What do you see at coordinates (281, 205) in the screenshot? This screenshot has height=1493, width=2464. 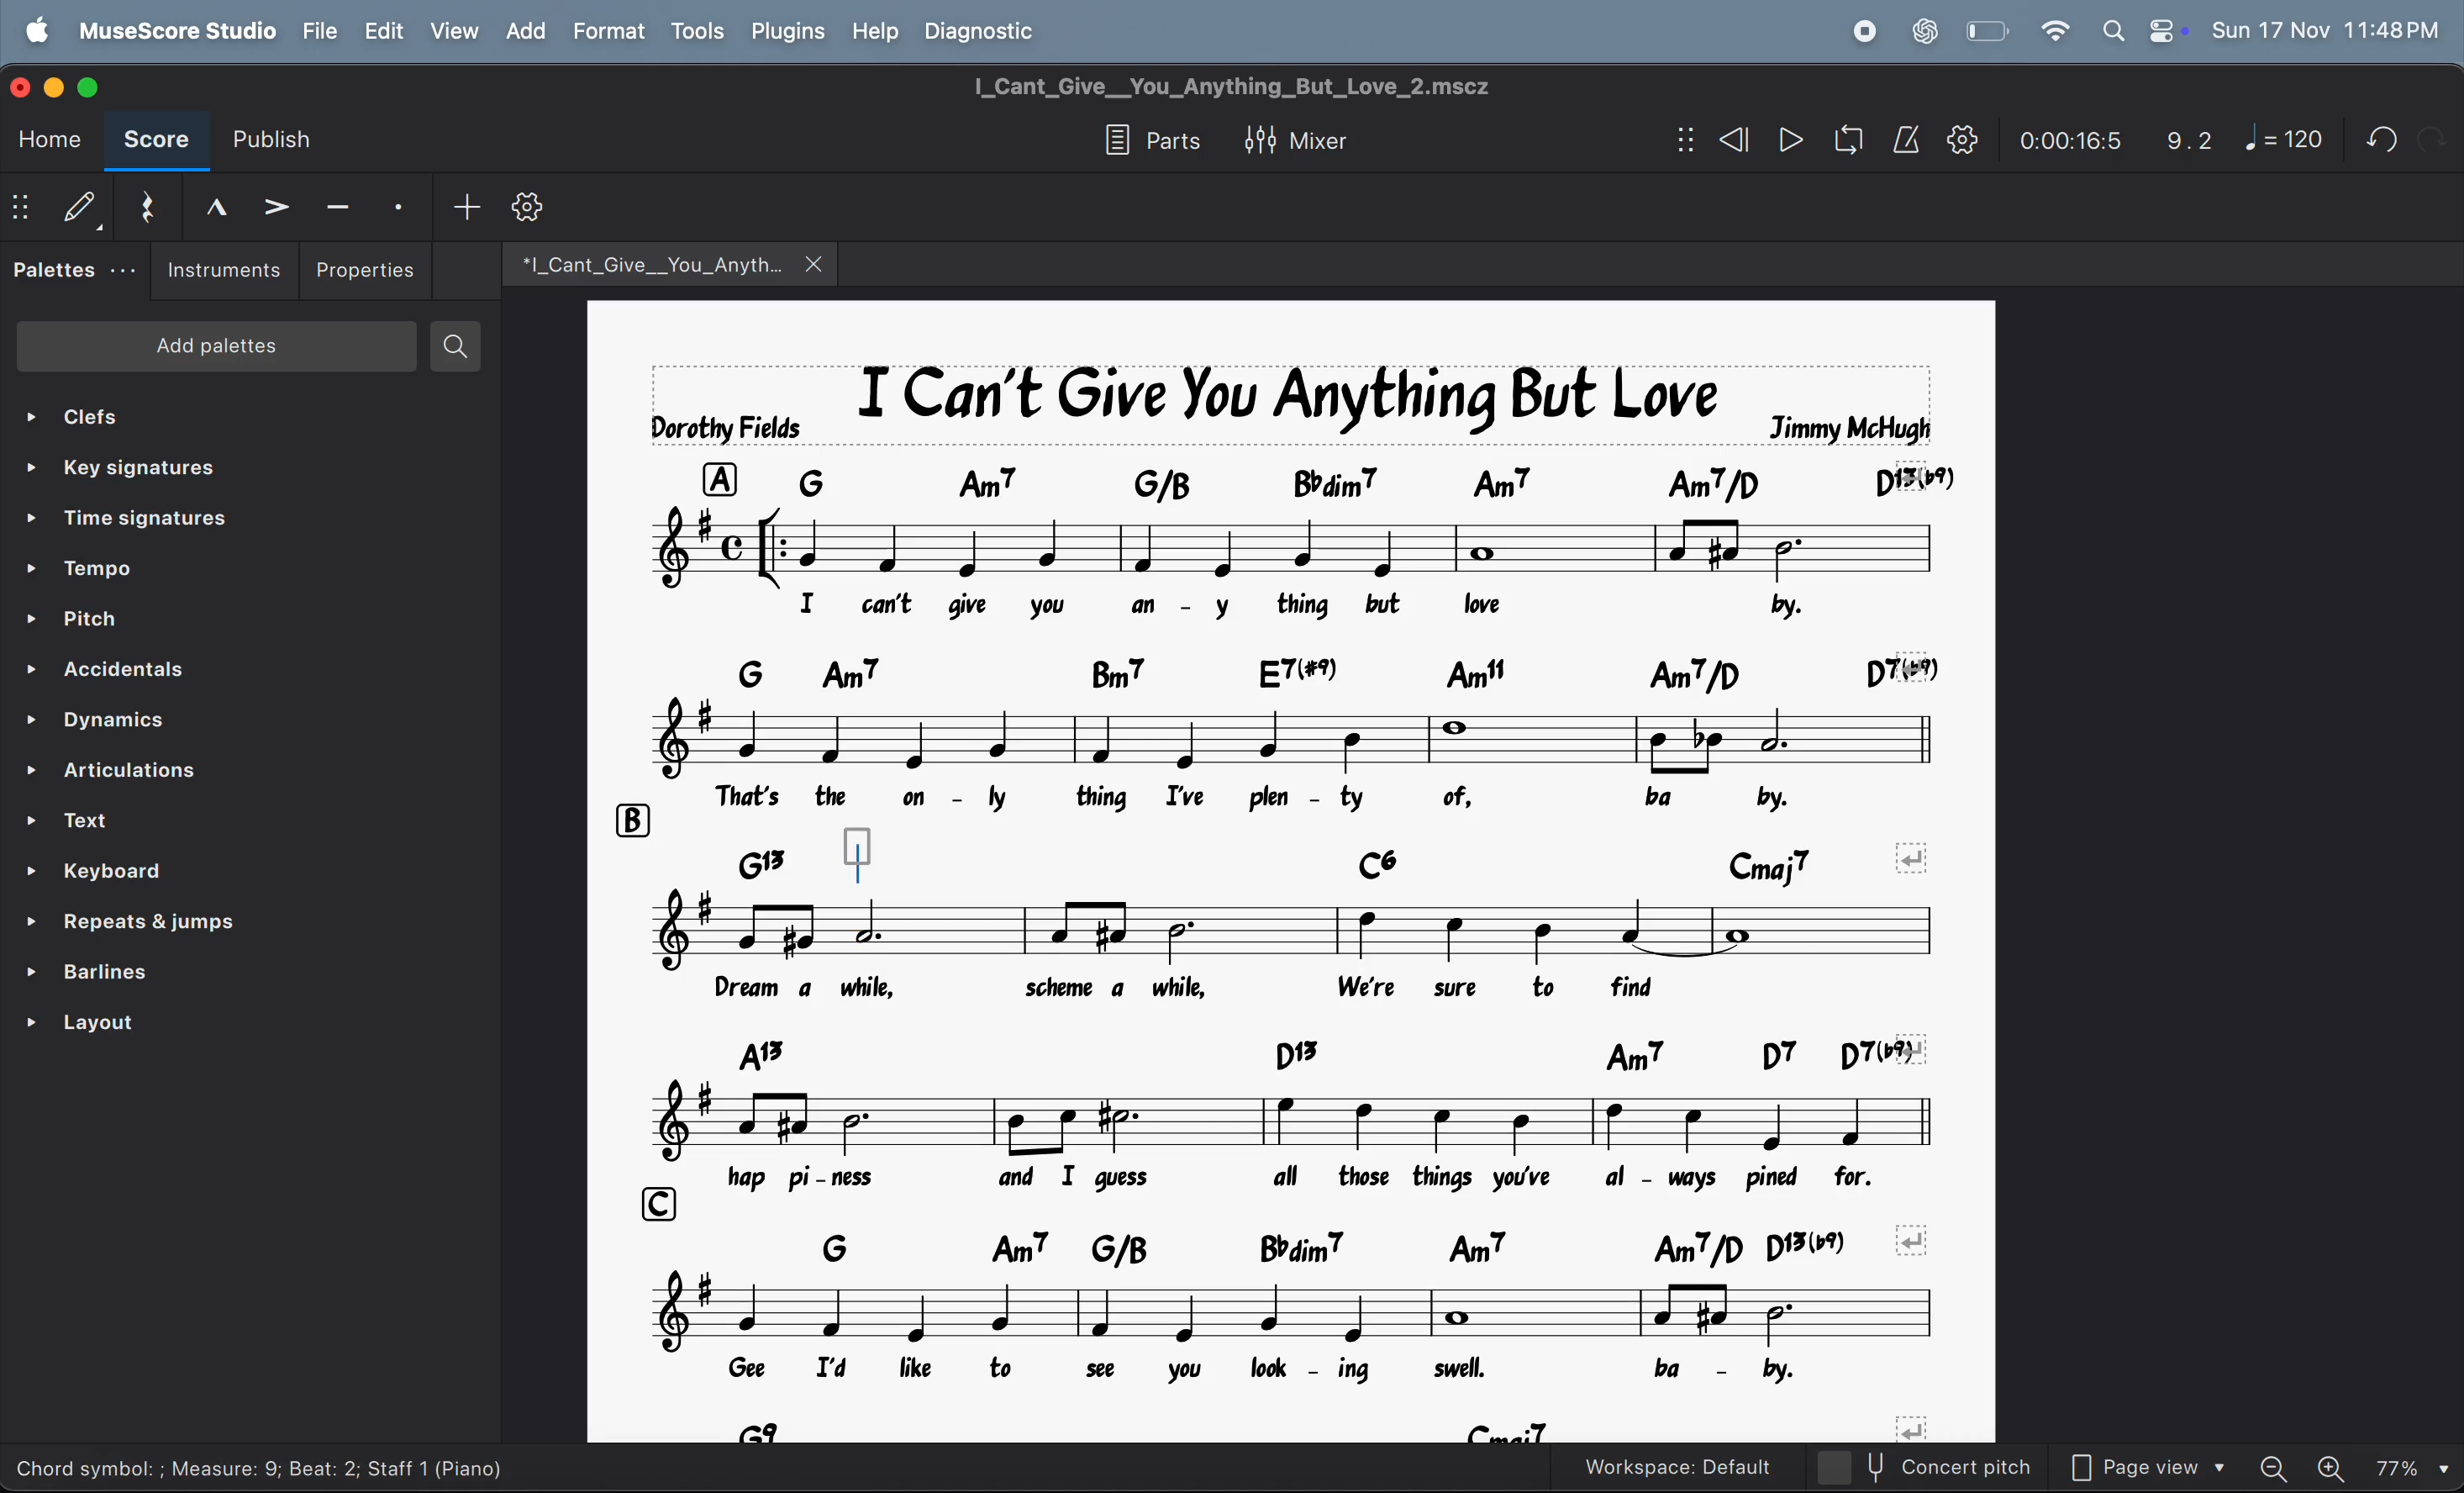 I see `accent` at bounding box center [281, 205].